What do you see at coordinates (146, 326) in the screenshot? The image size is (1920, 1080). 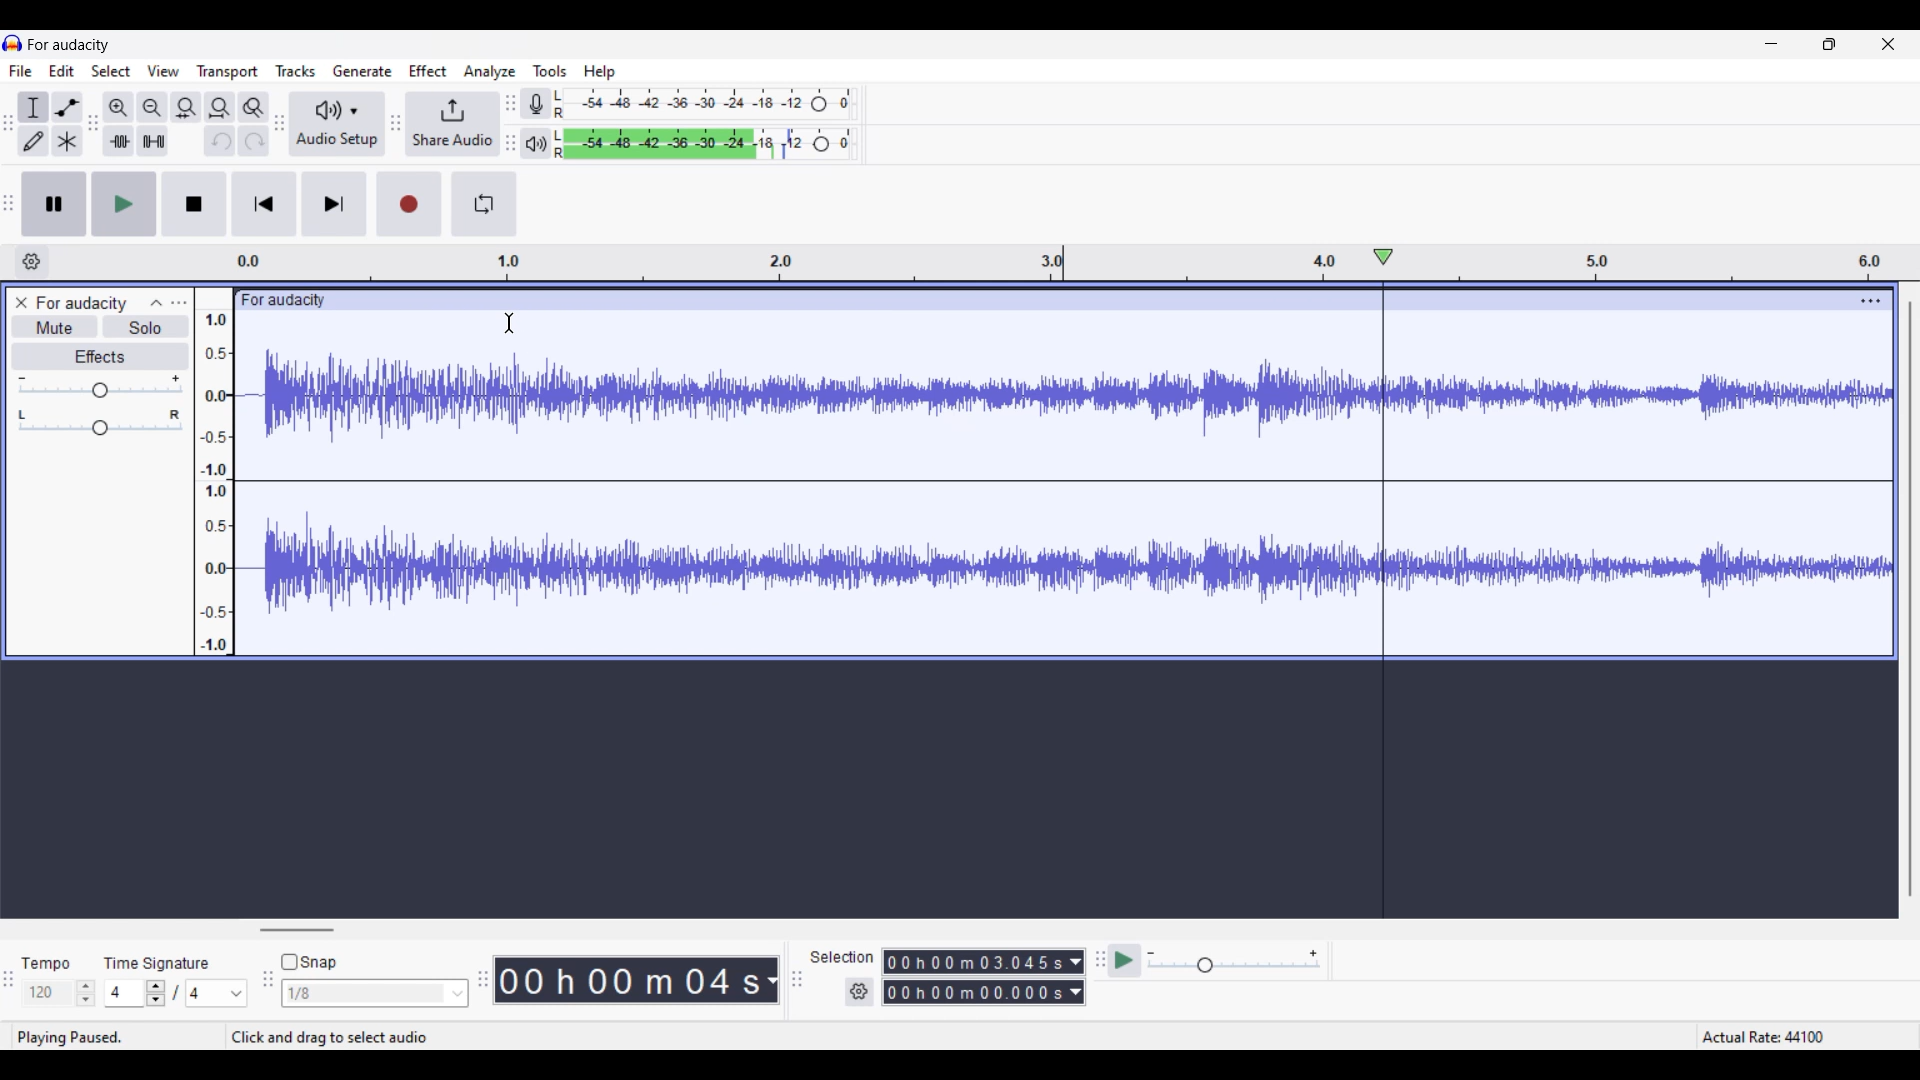 I see `Solo` at bounding box center [146, 326].